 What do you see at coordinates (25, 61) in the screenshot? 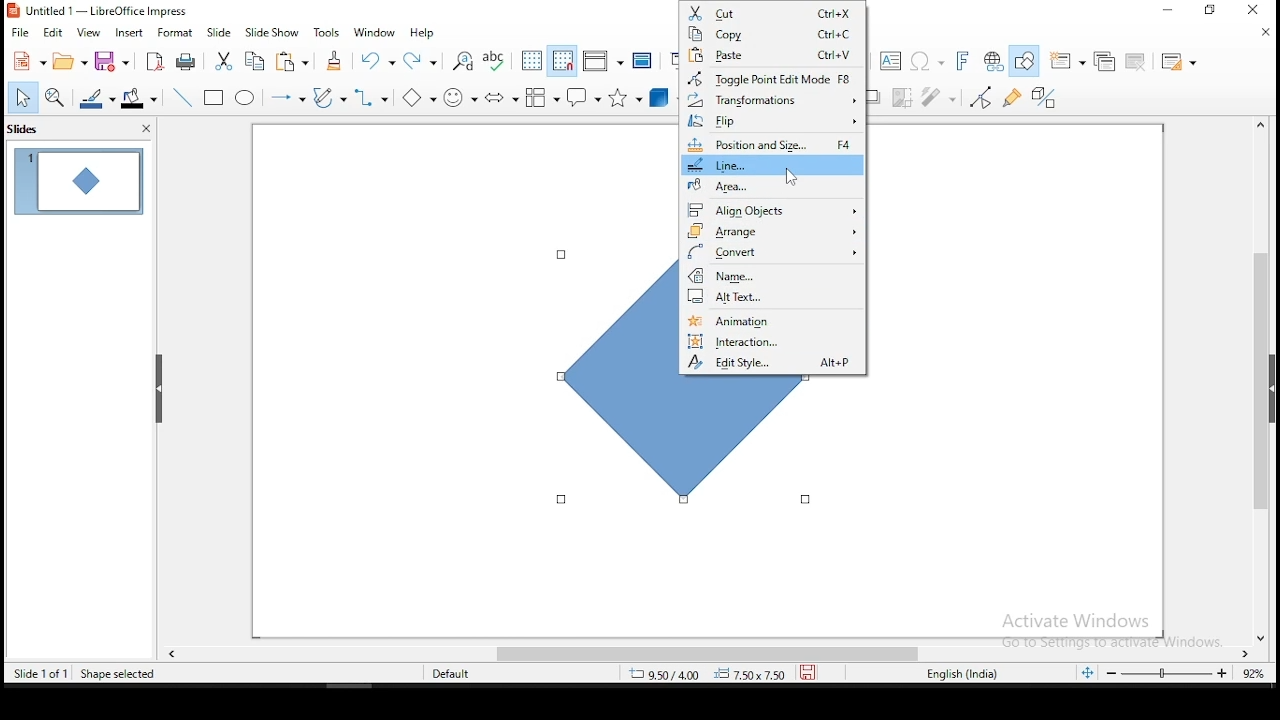
I see `new` at bounding box center [25, 61].